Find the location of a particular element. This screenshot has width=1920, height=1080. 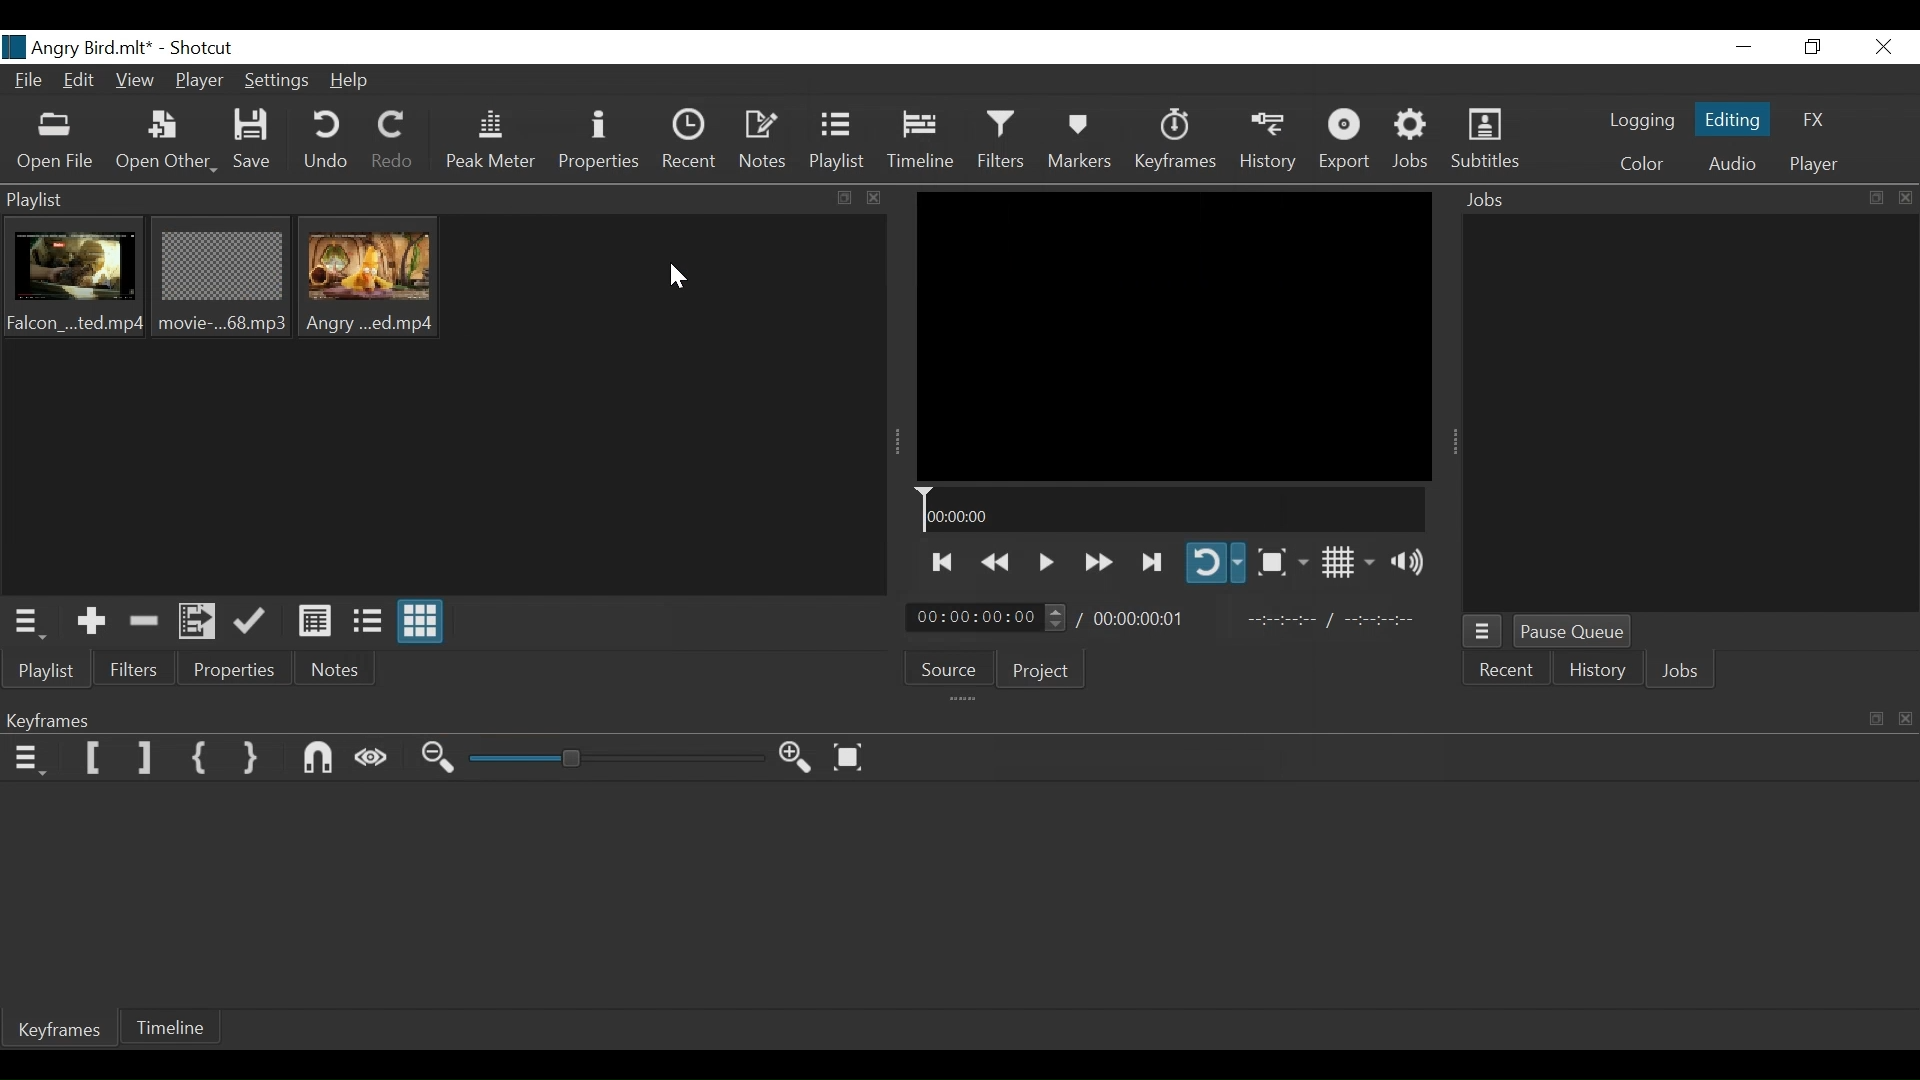

Properties is located at coordinates (601, 142).